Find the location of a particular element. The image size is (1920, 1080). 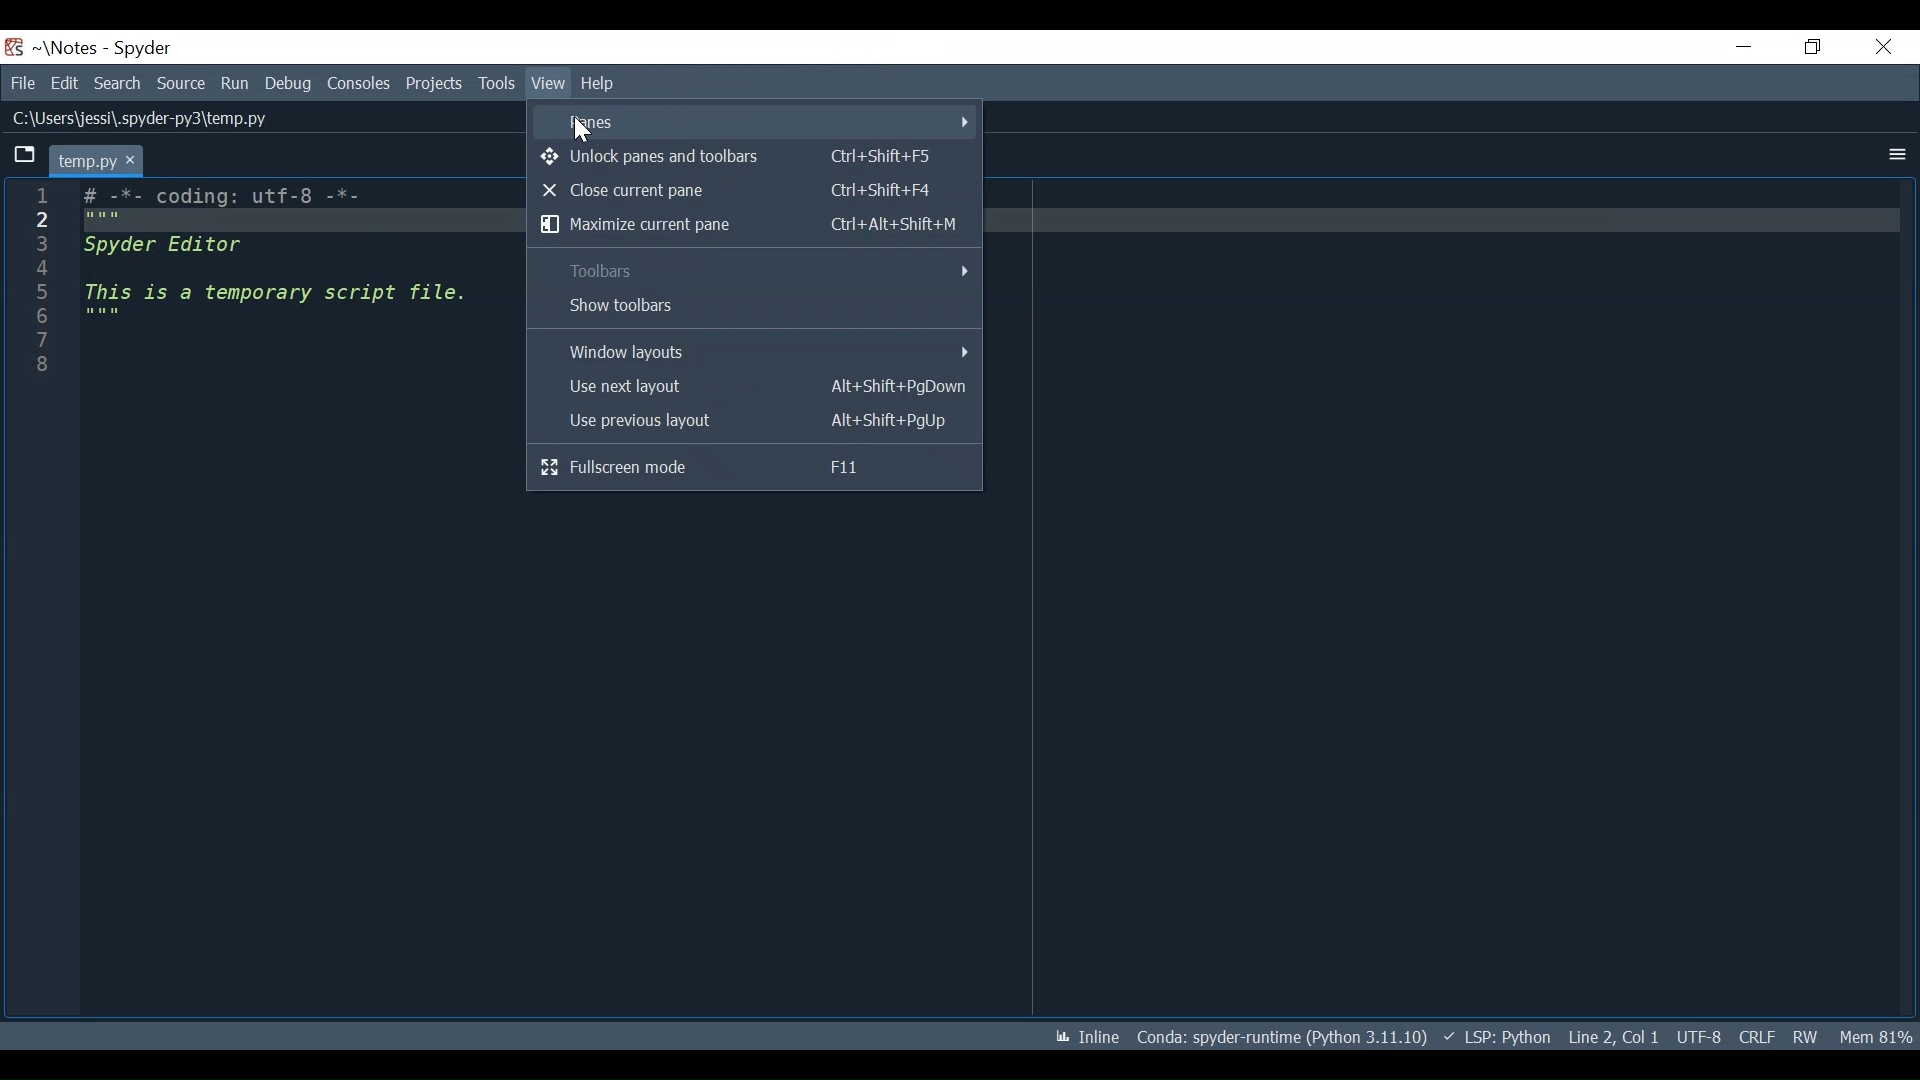

Cursor is located at coordinates (581, 130).